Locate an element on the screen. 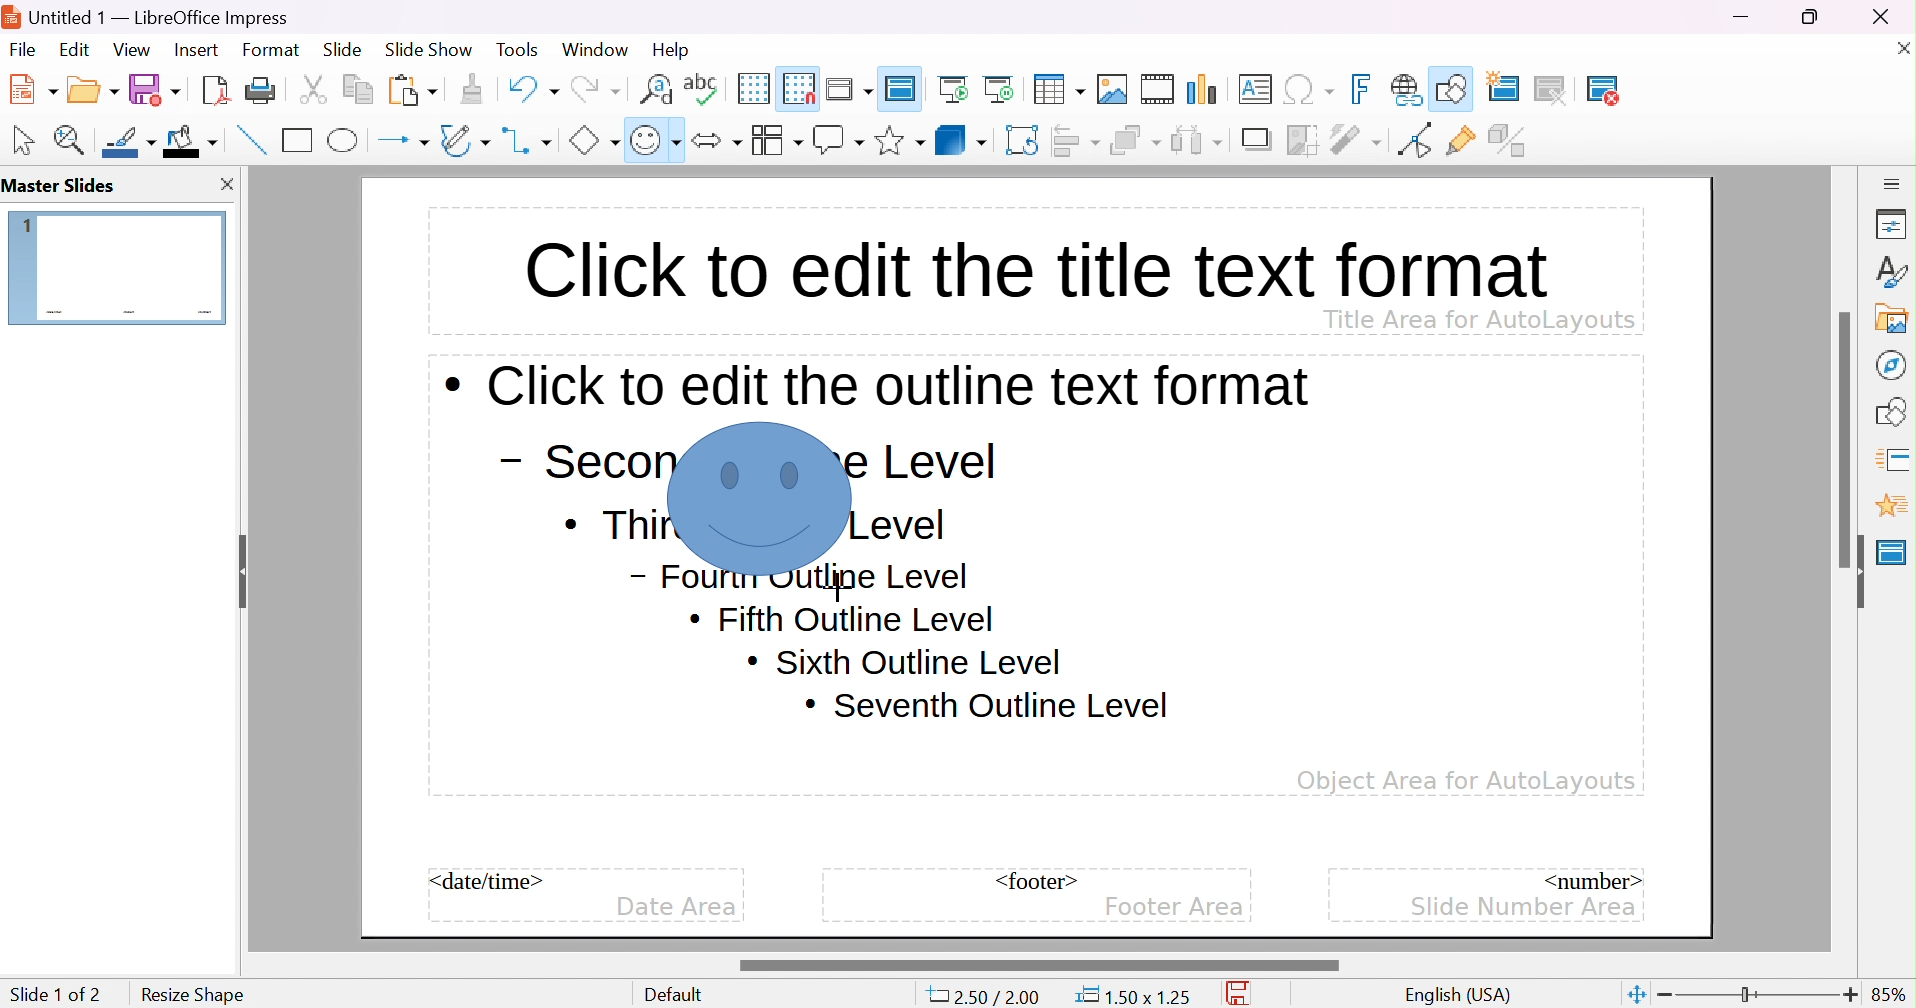 Image resolution: width=1916 pixels, height=1008 pixels. animation is located at coordinates (1891, 506).